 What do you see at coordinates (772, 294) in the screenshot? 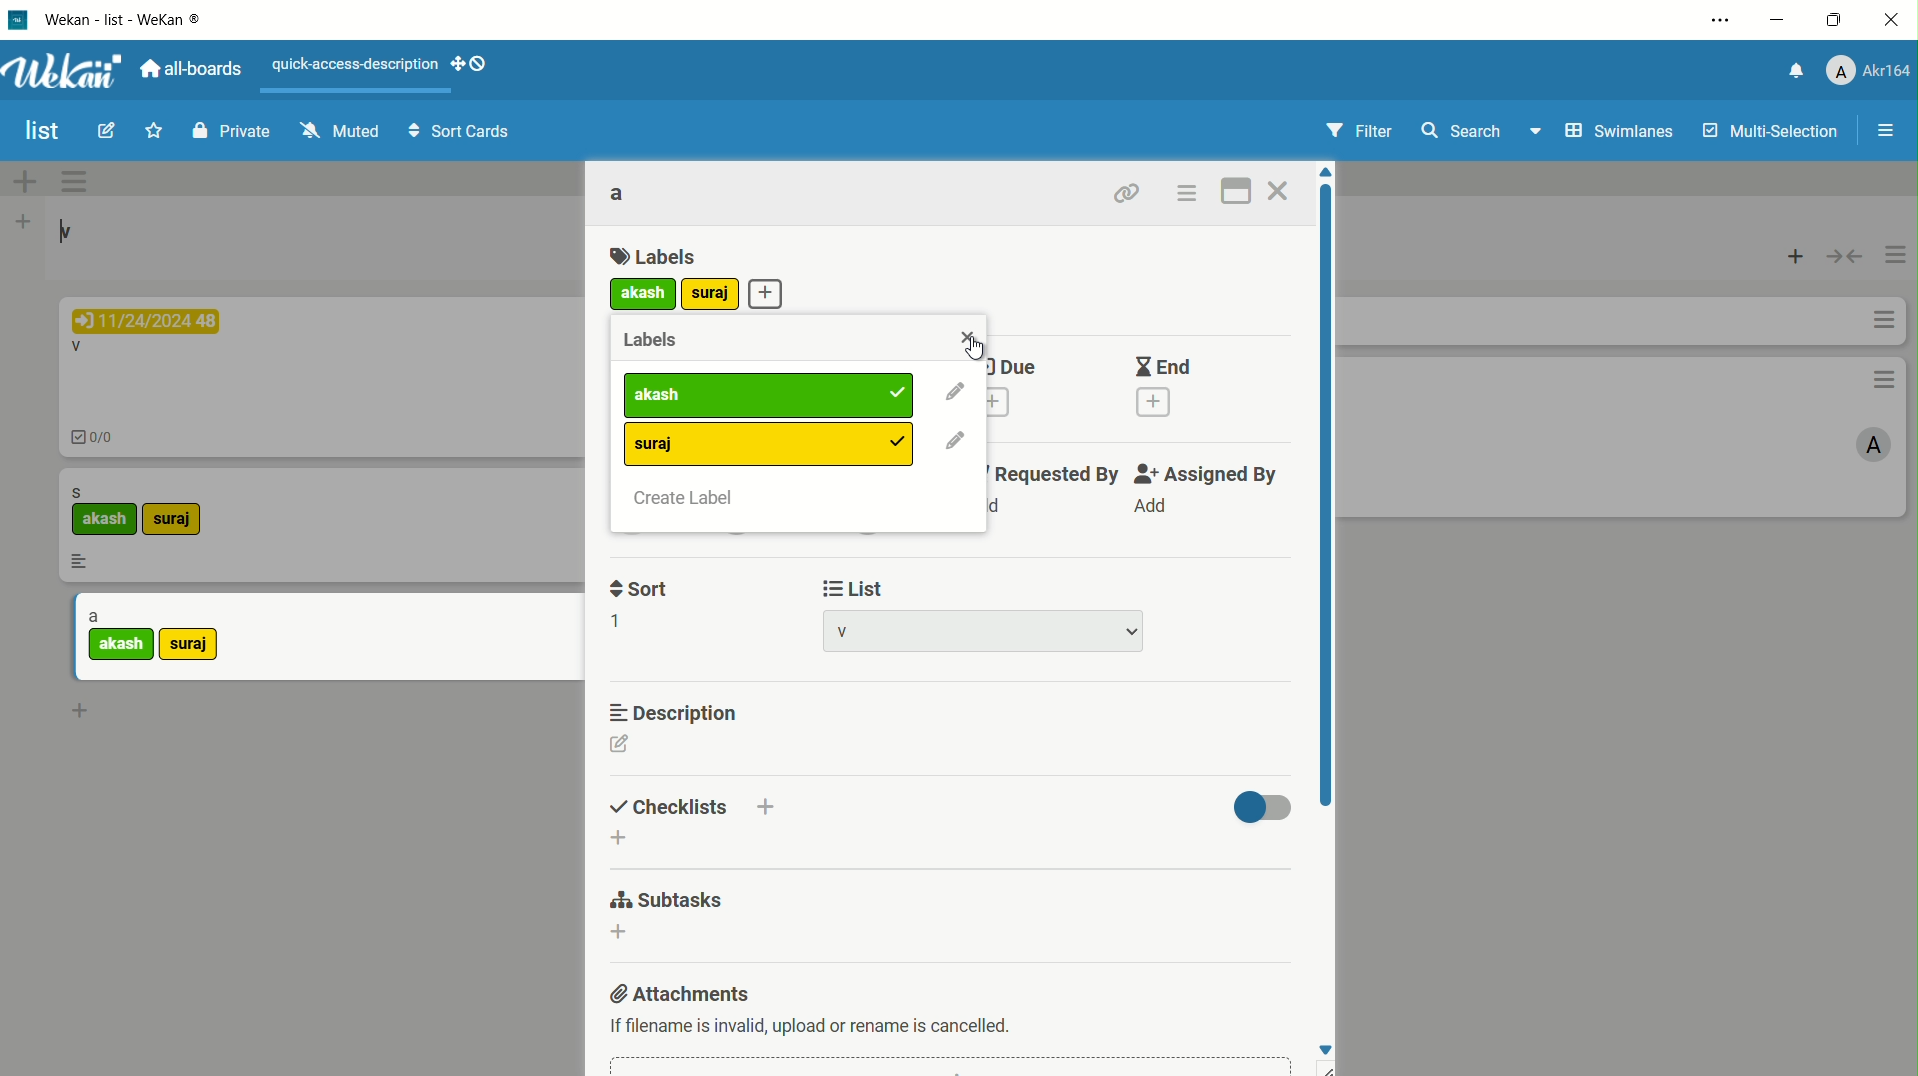
I see `add` at bounding box center [772, 294].